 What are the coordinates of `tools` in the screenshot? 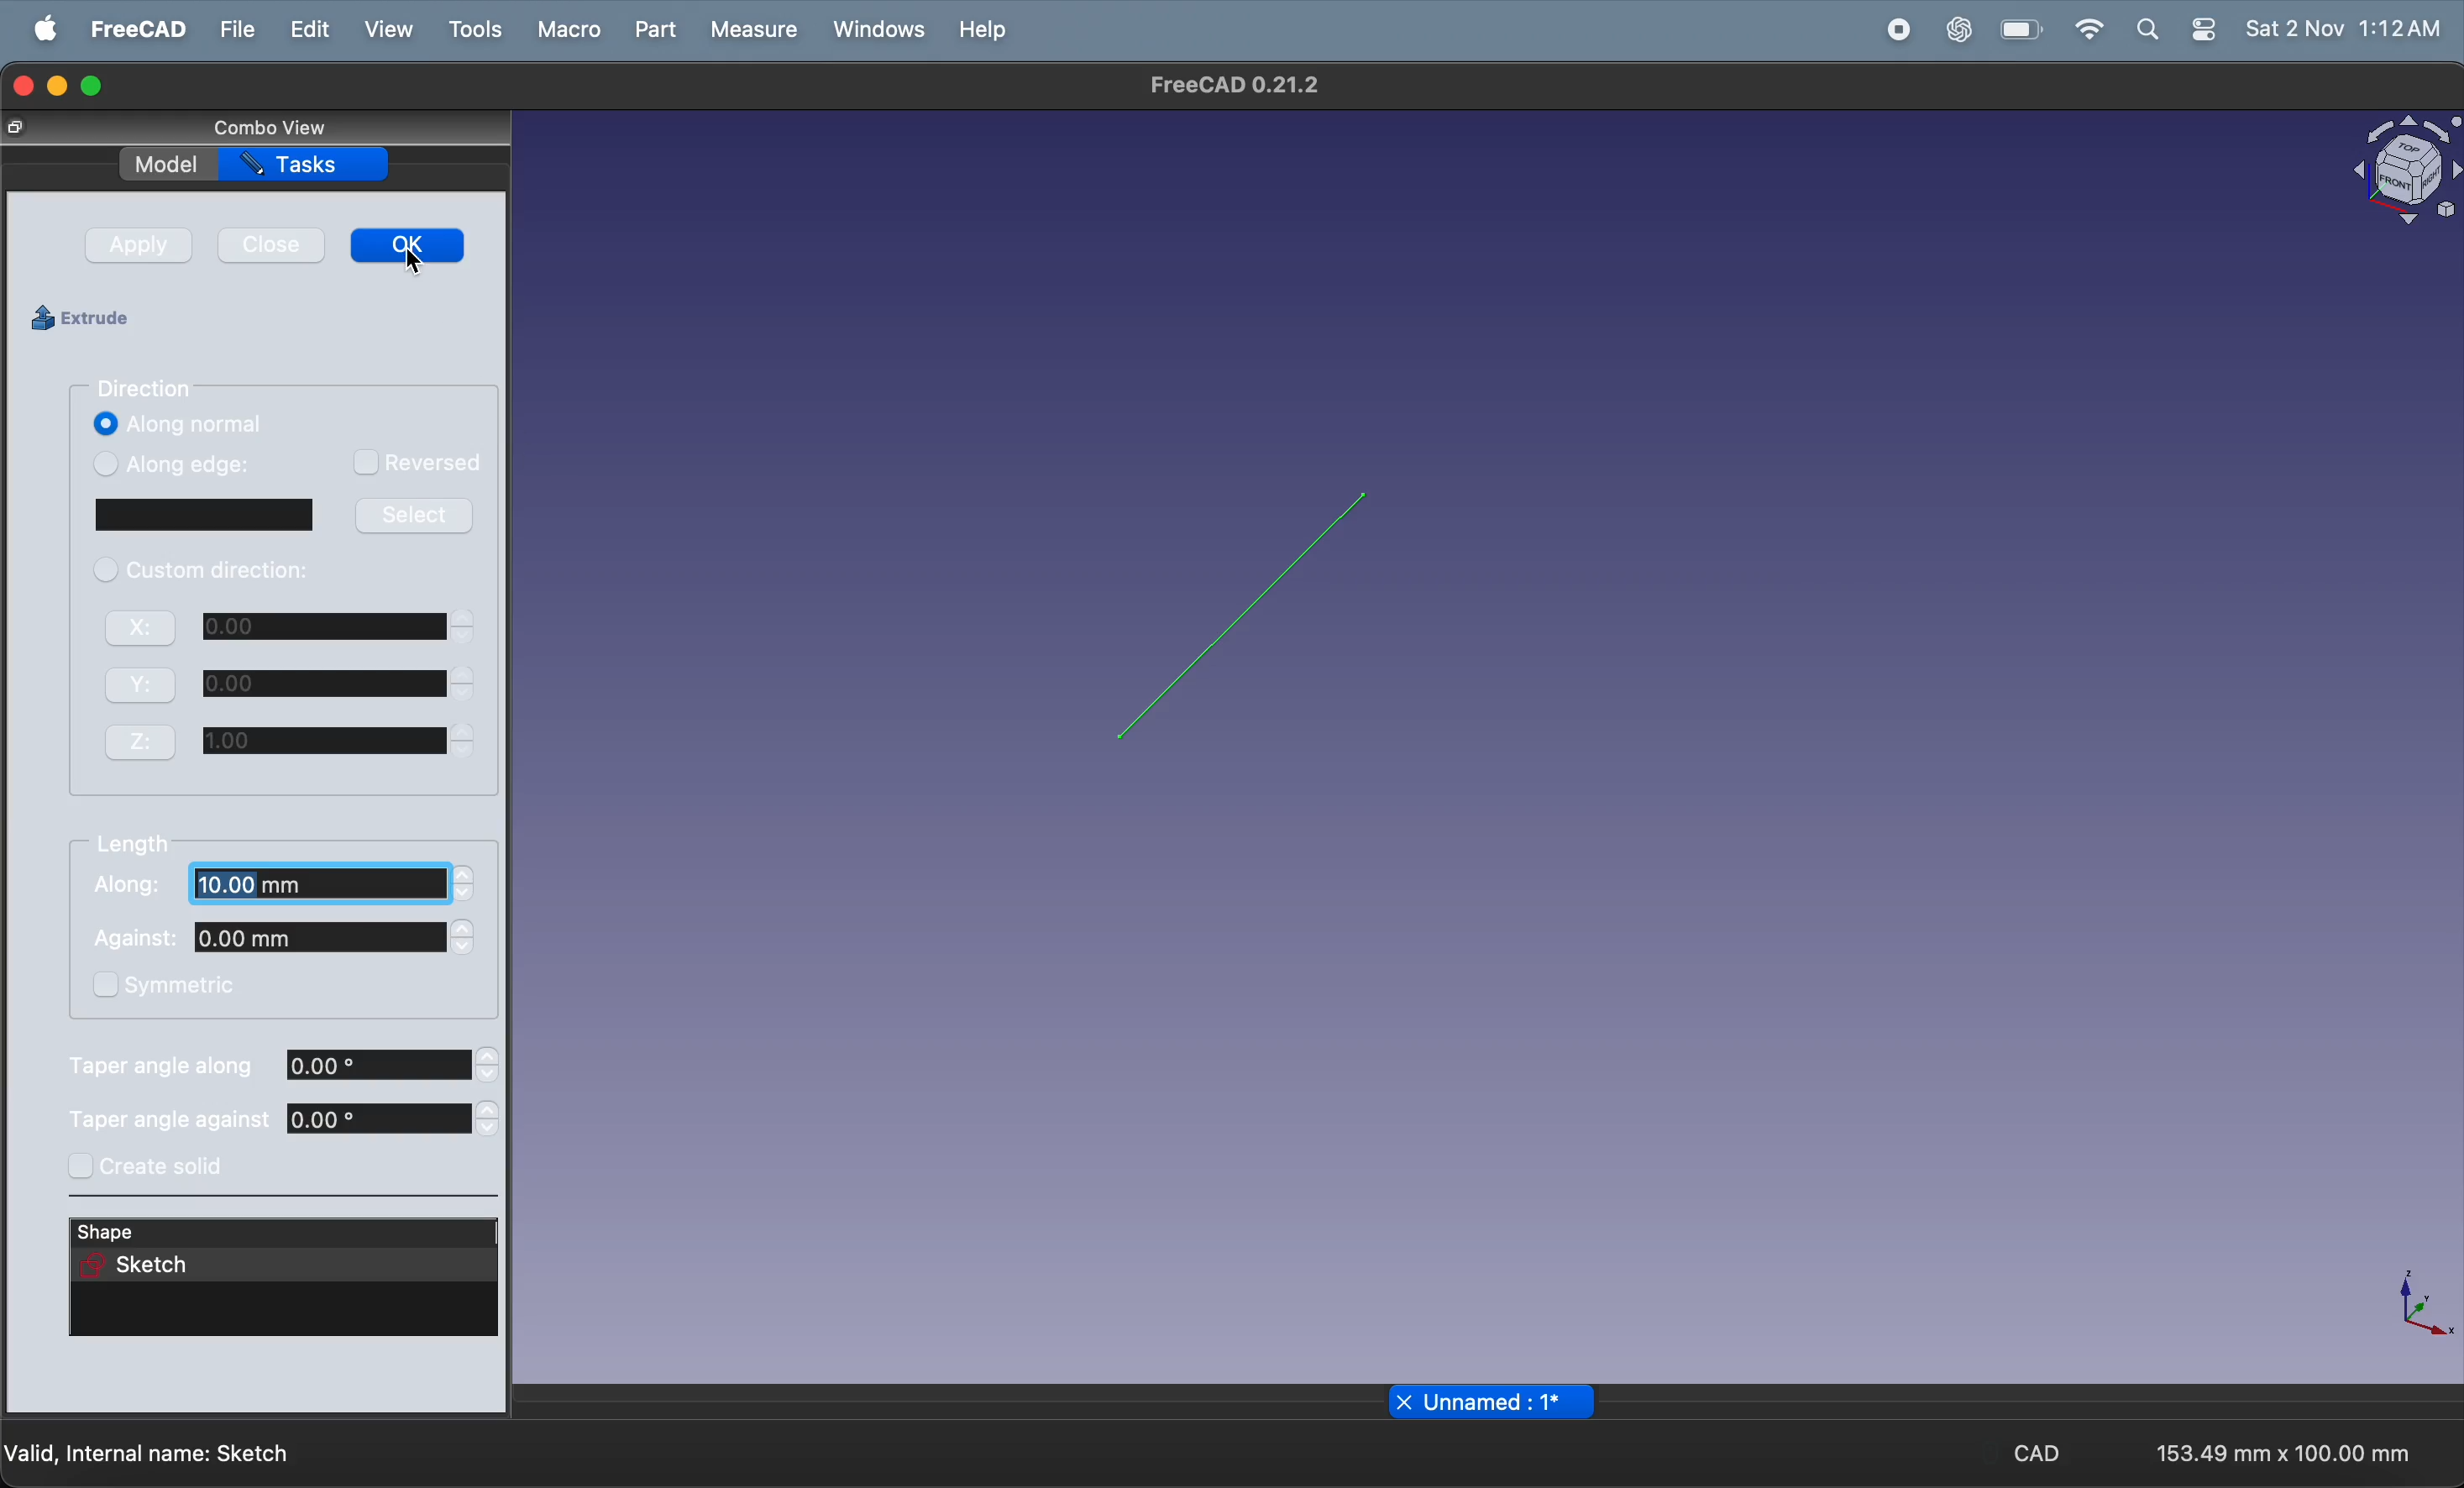 It's located at (470, 31).